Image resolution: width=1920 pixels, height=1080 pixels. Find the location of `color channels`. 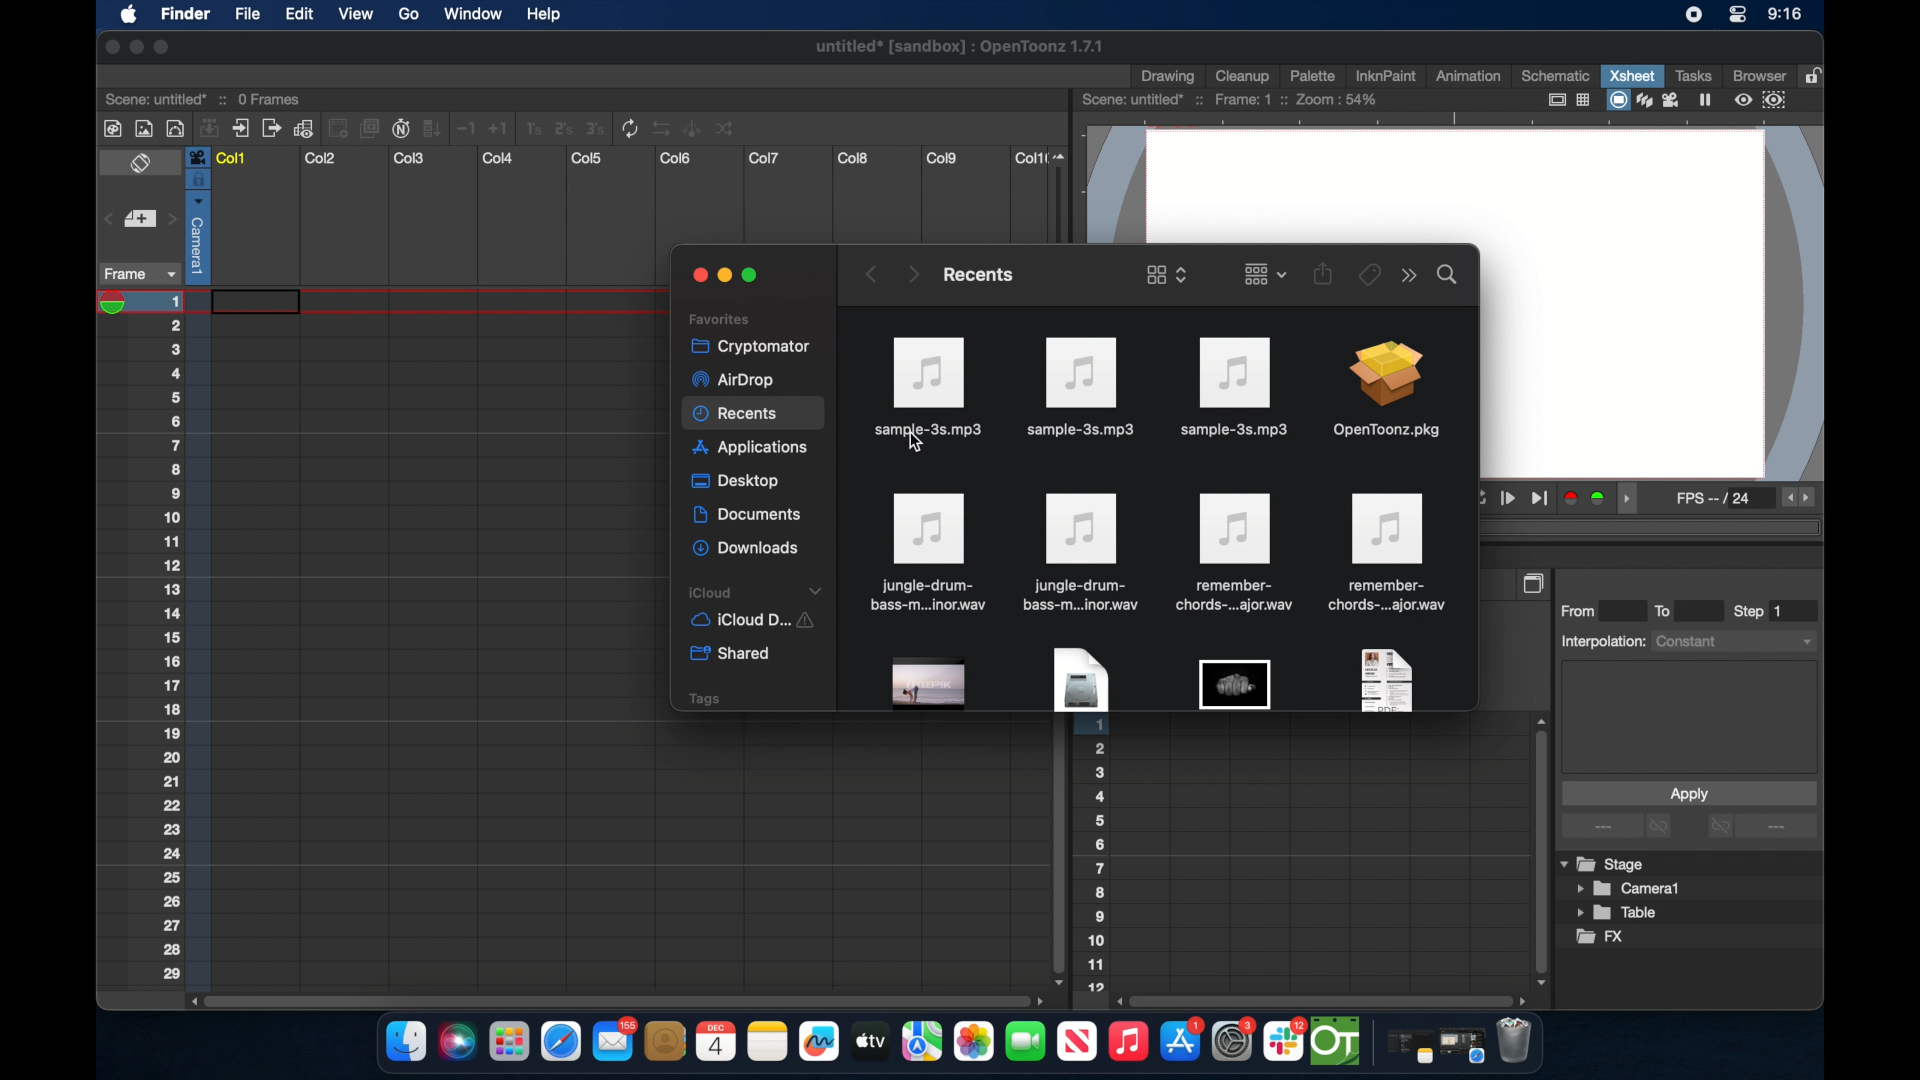

color channels is located at coordinates (1586, 497).